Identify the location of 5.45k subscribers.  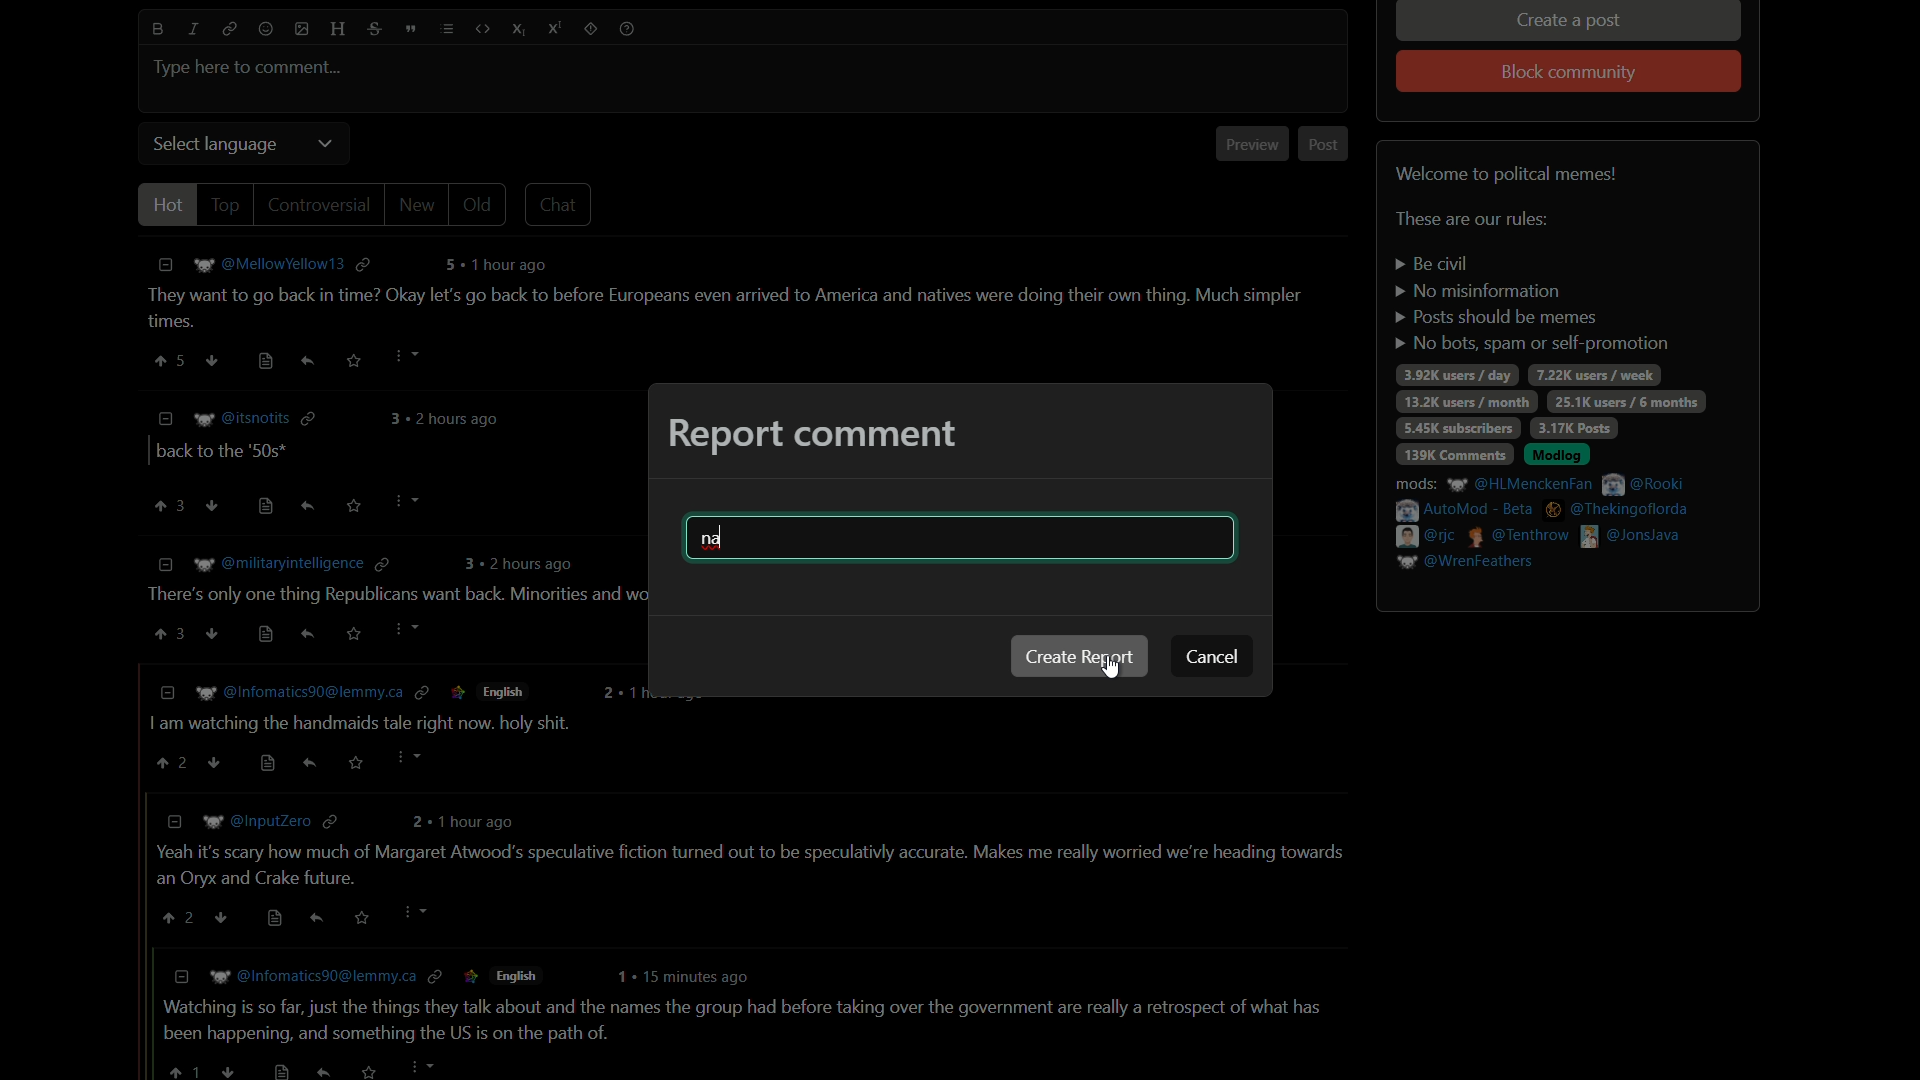
(1459, 429).